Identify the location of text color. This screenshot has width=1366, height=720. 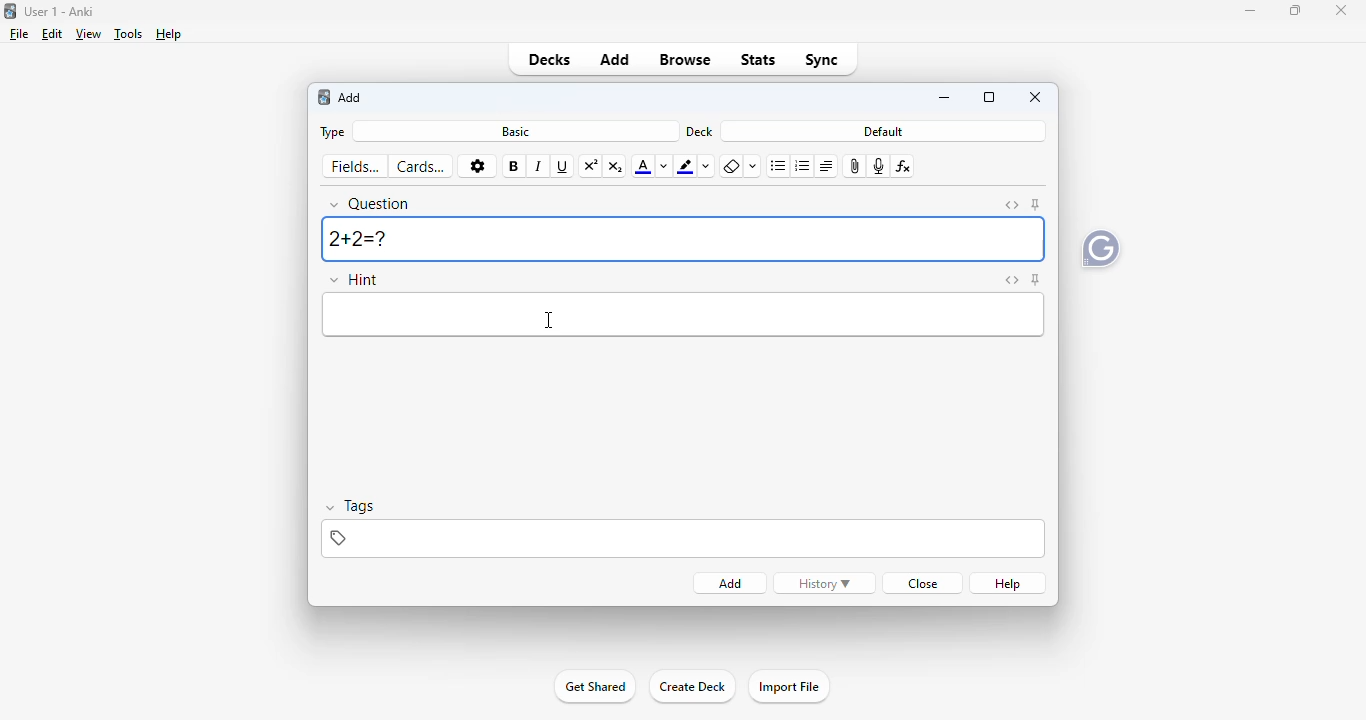
(642, 168).